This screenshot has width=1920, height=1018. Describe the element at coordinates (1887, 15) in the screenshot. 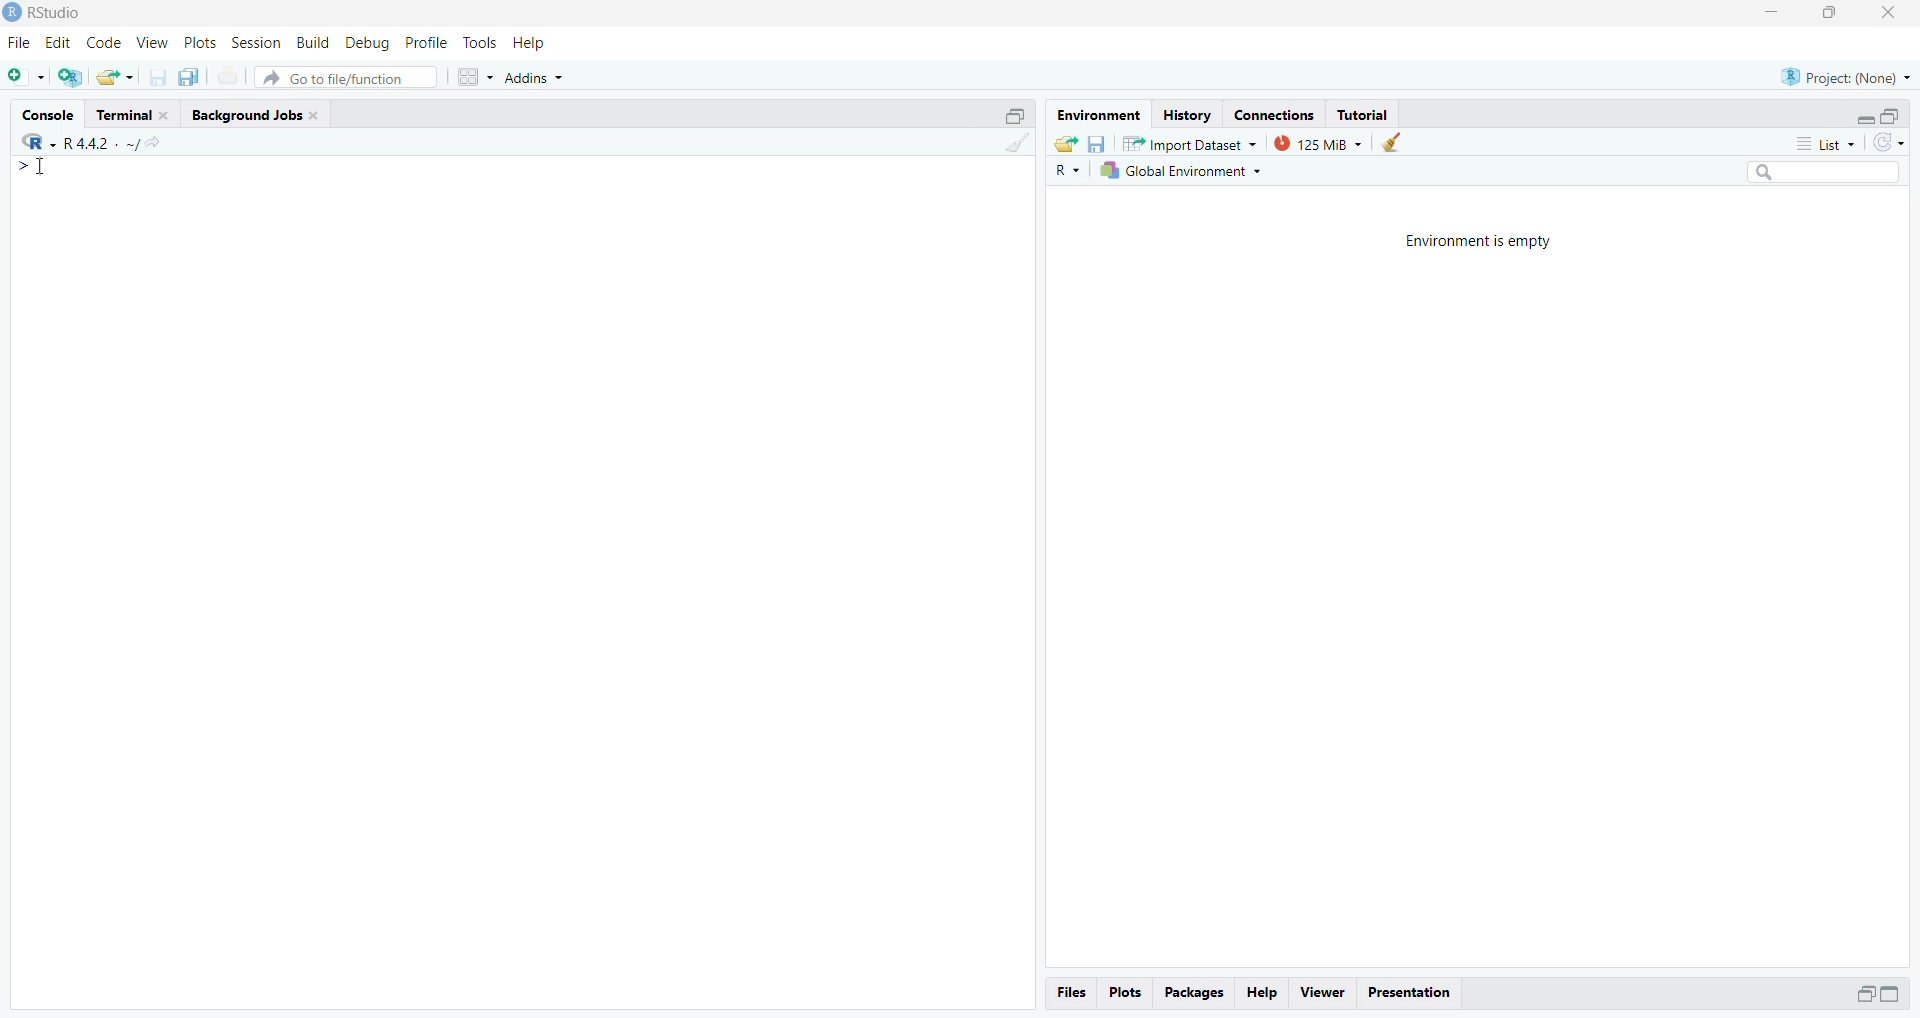

I see `close` at that location.